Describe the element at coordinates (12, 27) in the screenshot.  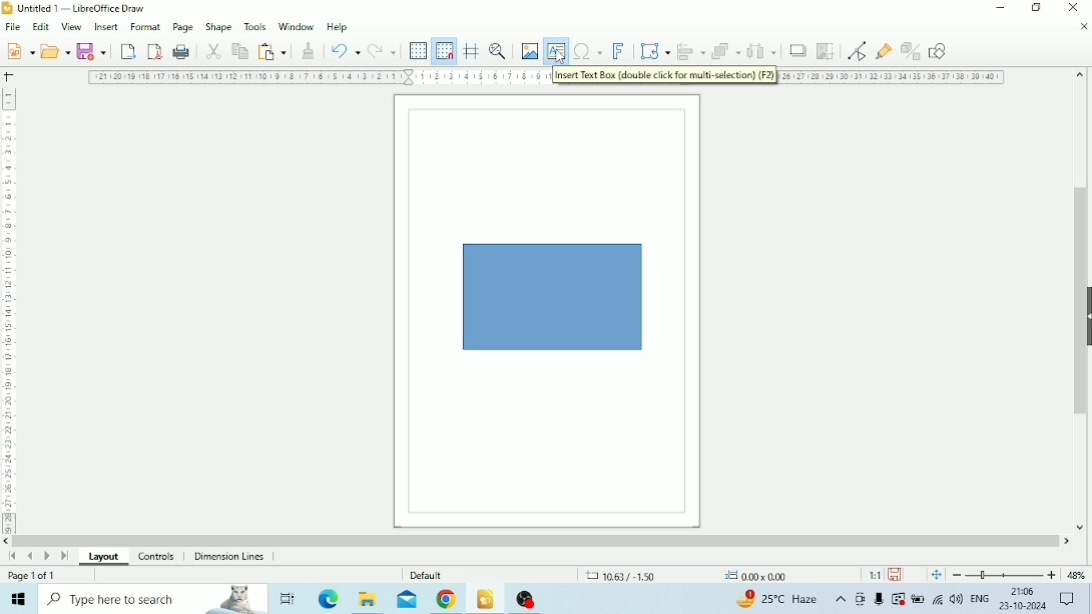
I see `File` at that location.